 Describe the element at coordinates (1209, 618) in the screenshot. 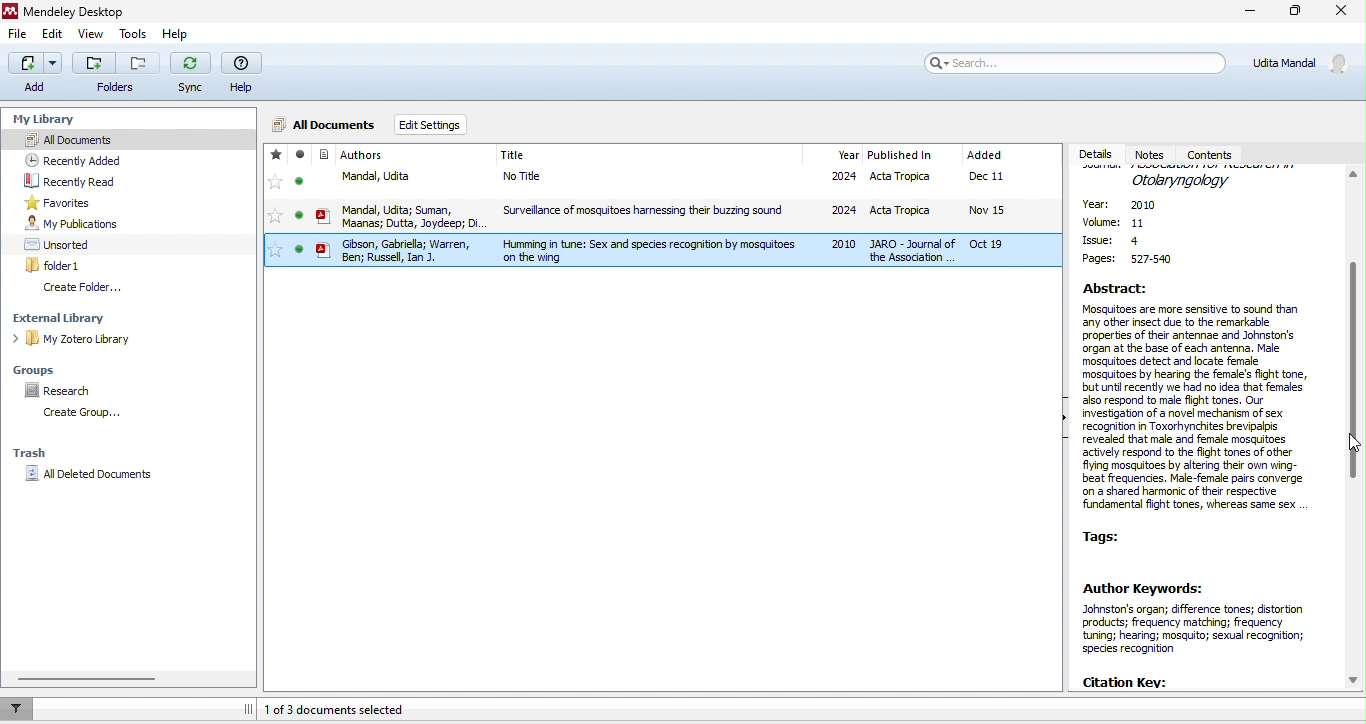

I see `author keywords` at that location.